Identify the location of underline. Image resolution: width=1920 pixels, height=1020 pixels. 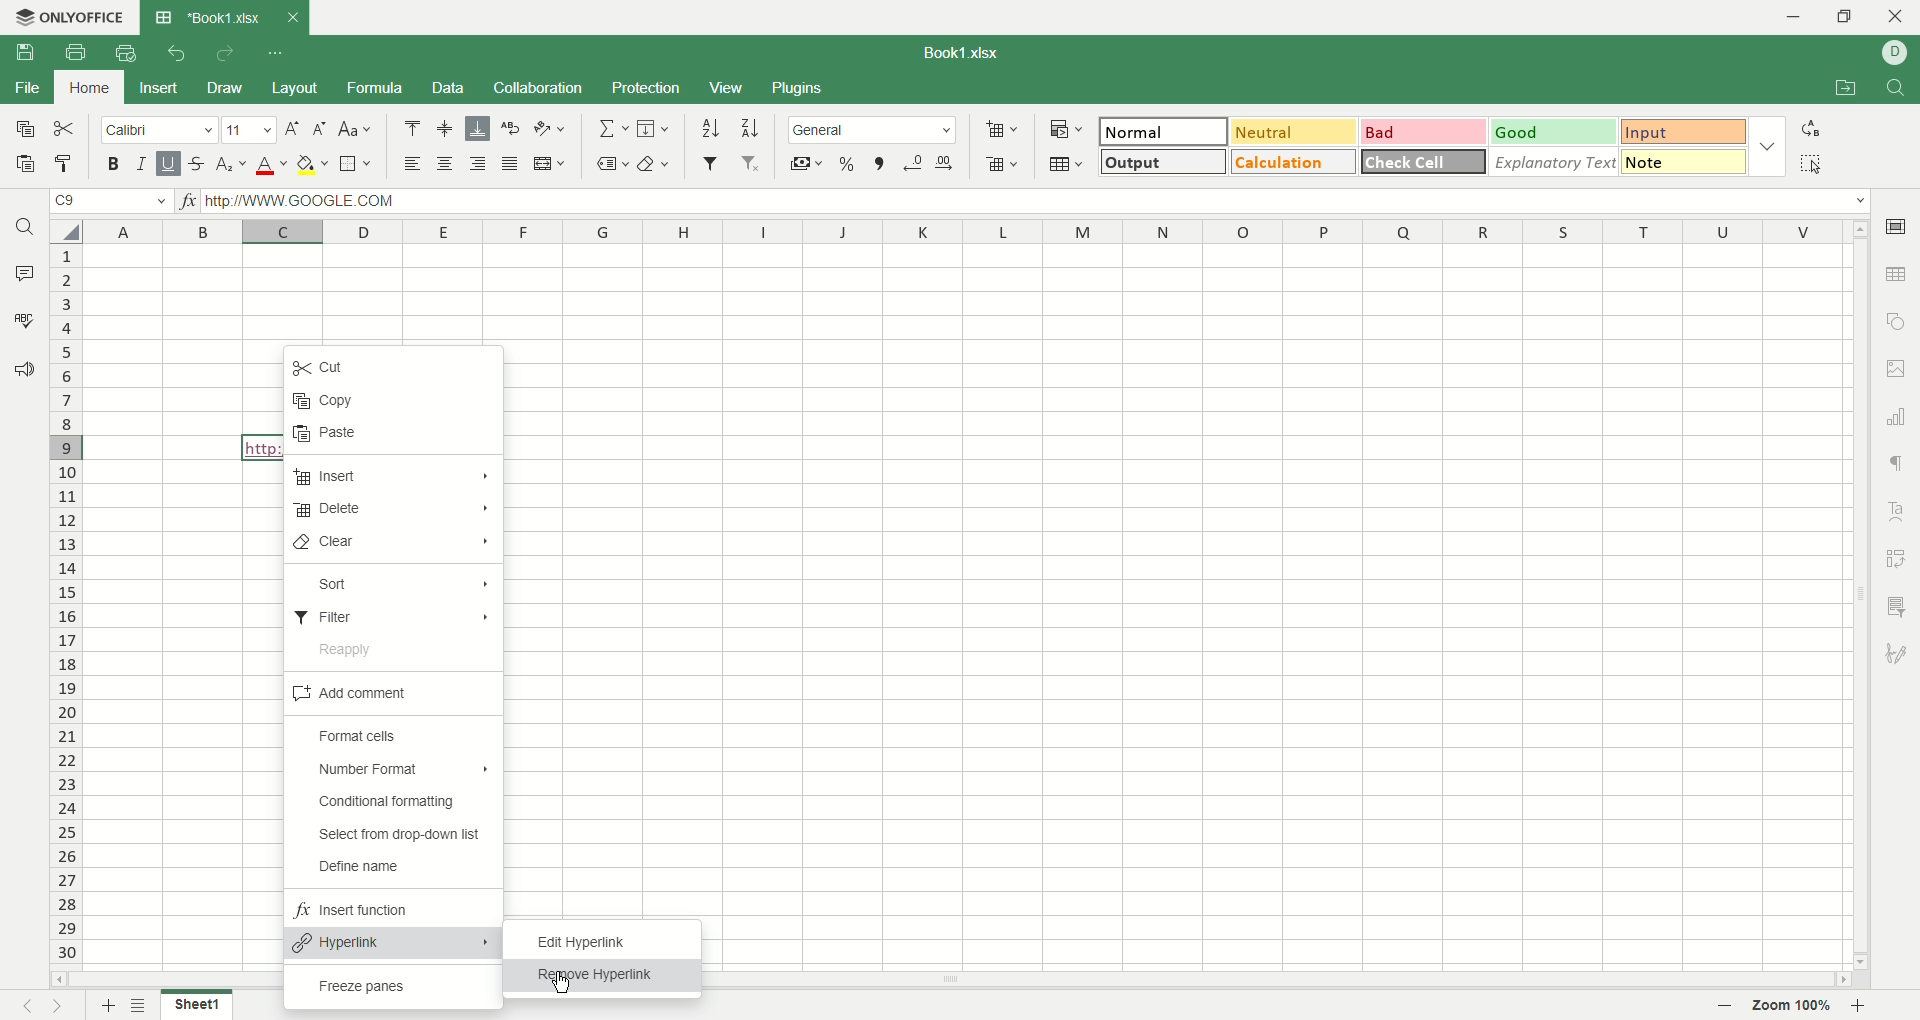
(168, 164).